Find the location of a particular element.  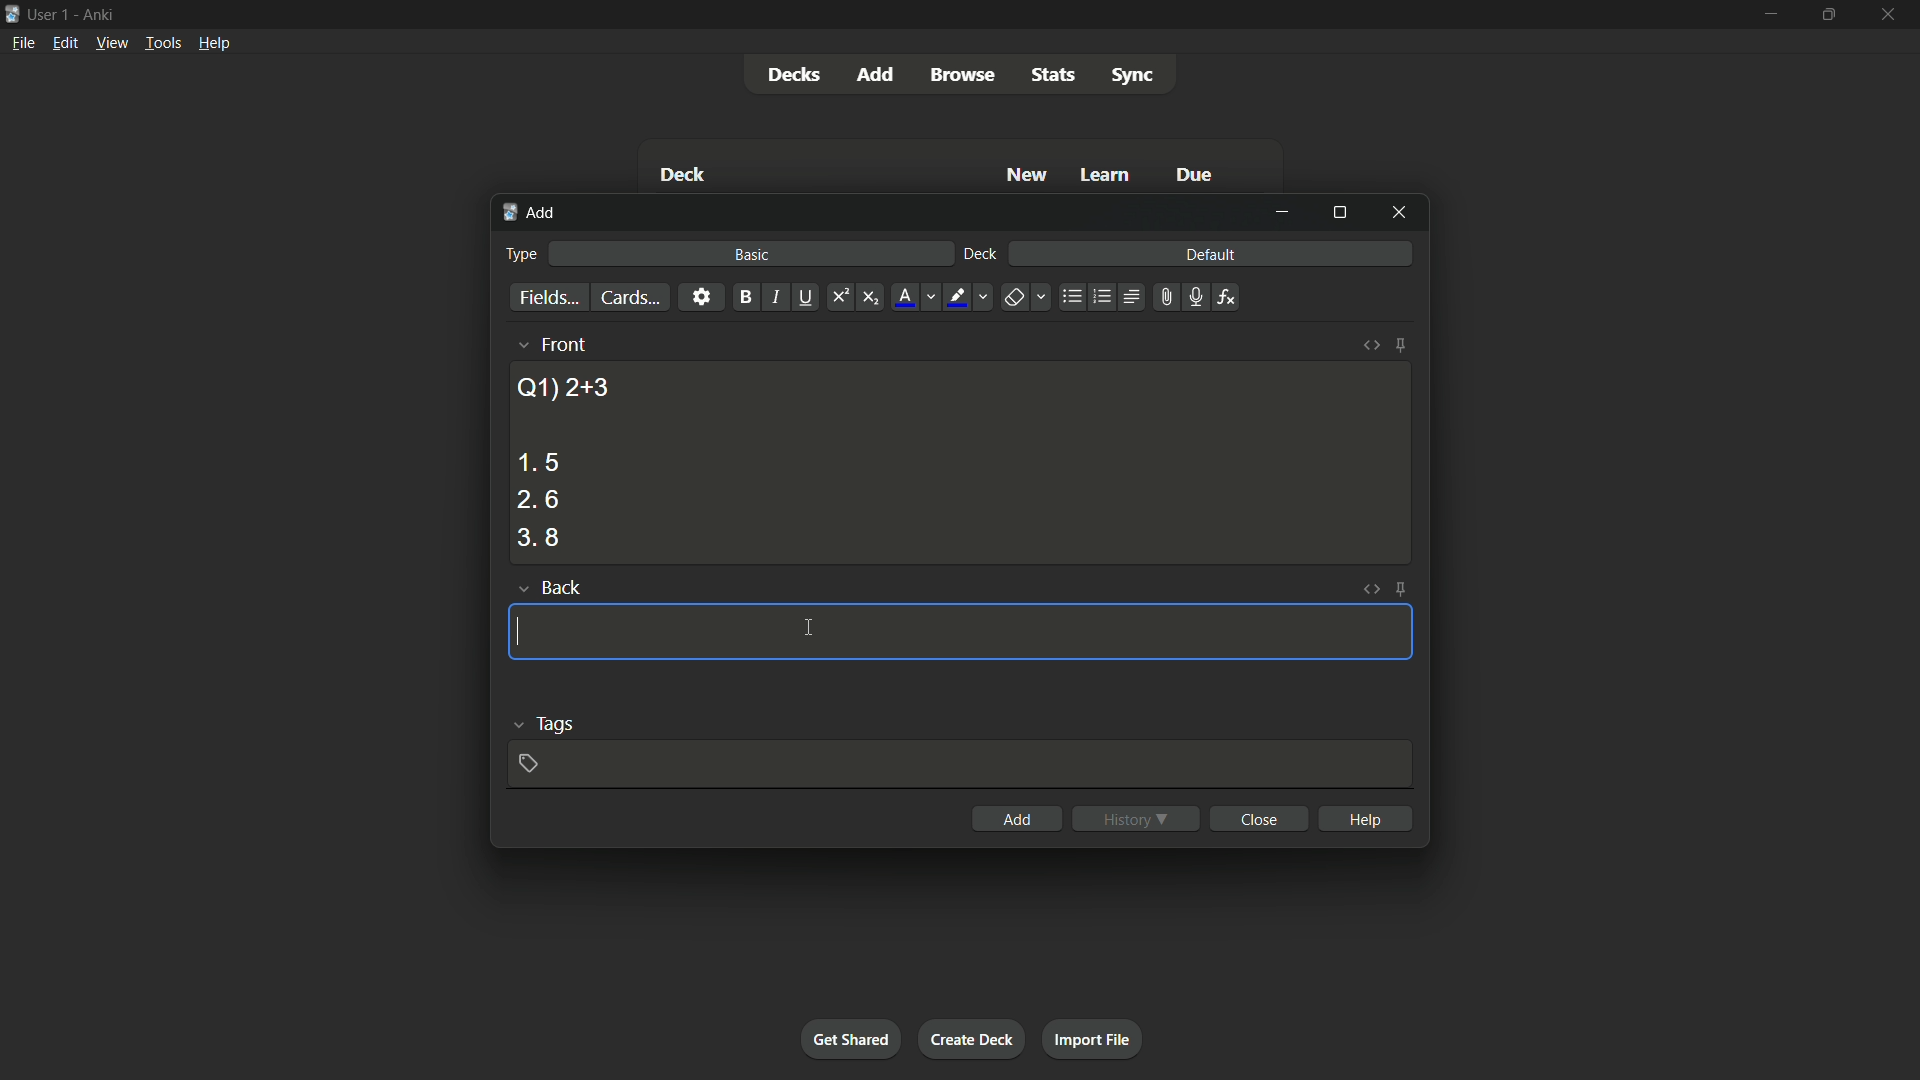

unordered list is located at coordinates (1071, 297).